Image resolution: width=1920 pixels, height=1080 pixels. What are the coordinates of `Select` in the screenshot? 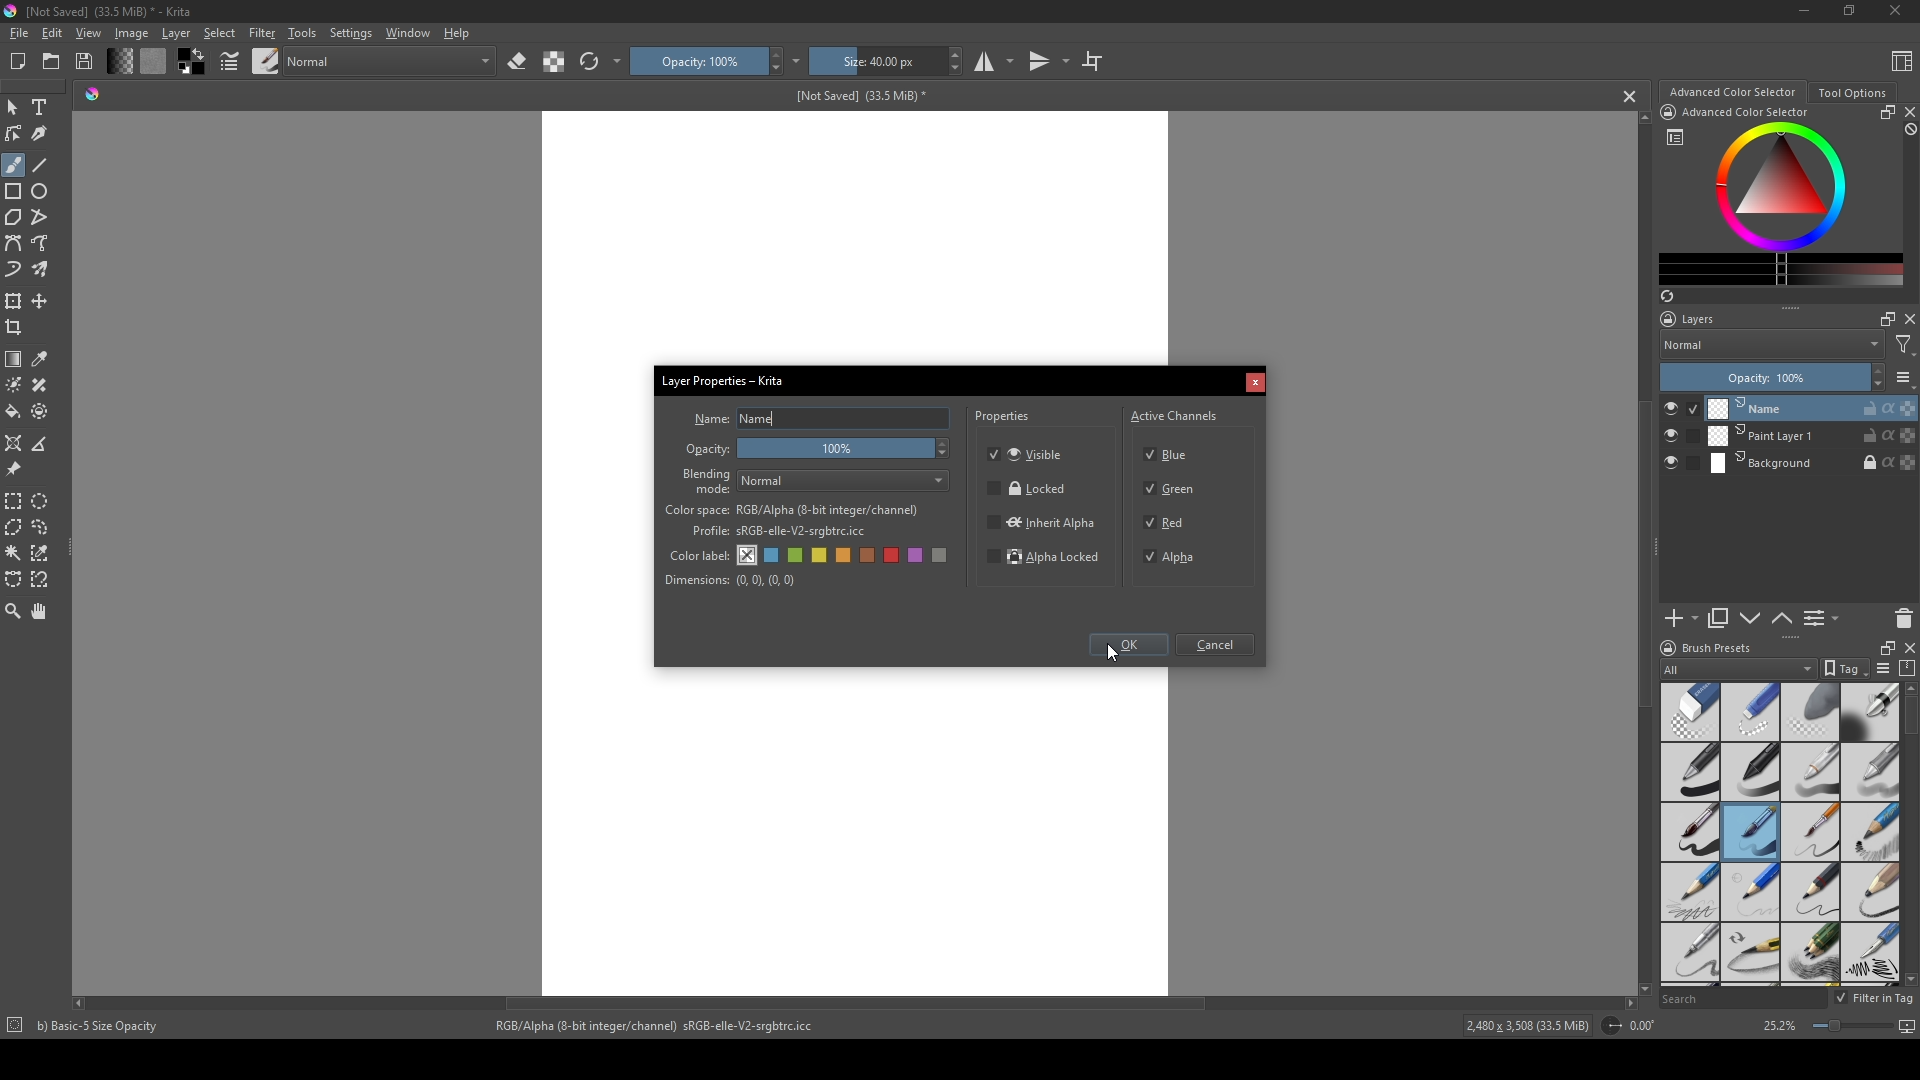 It's located at (220, 33).